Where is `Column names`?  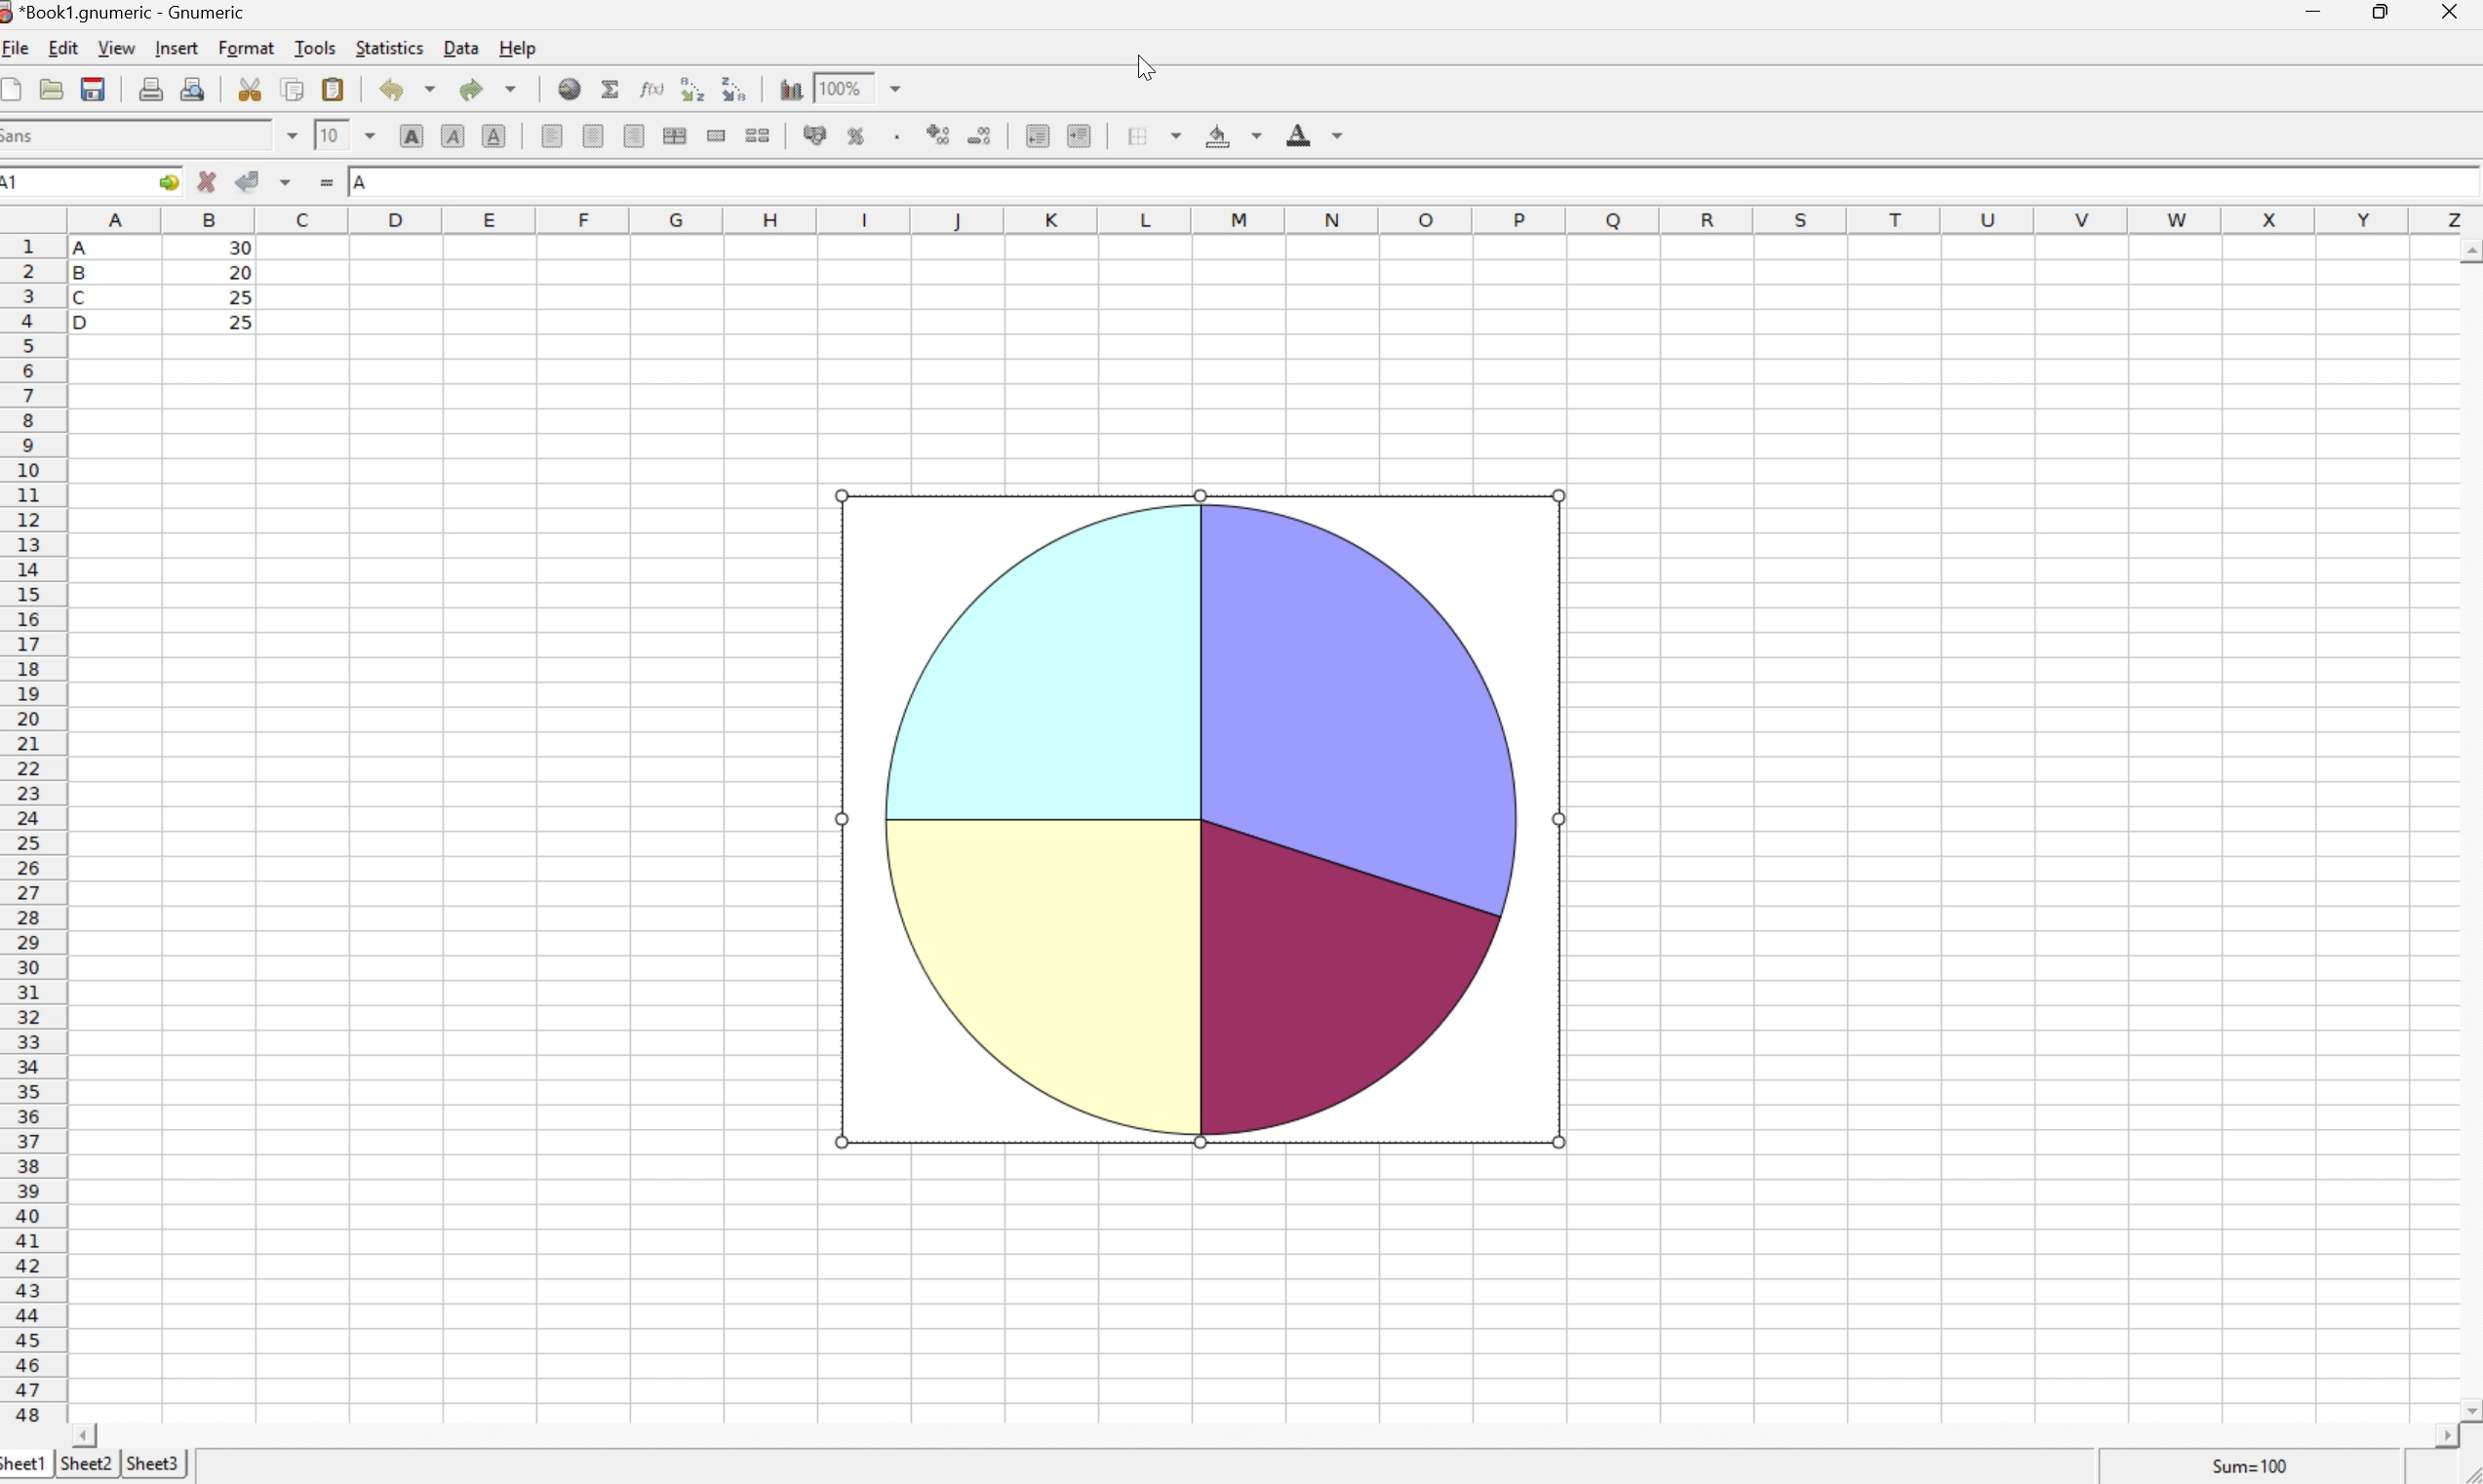
Column names is located at coordinates (1274, 218).